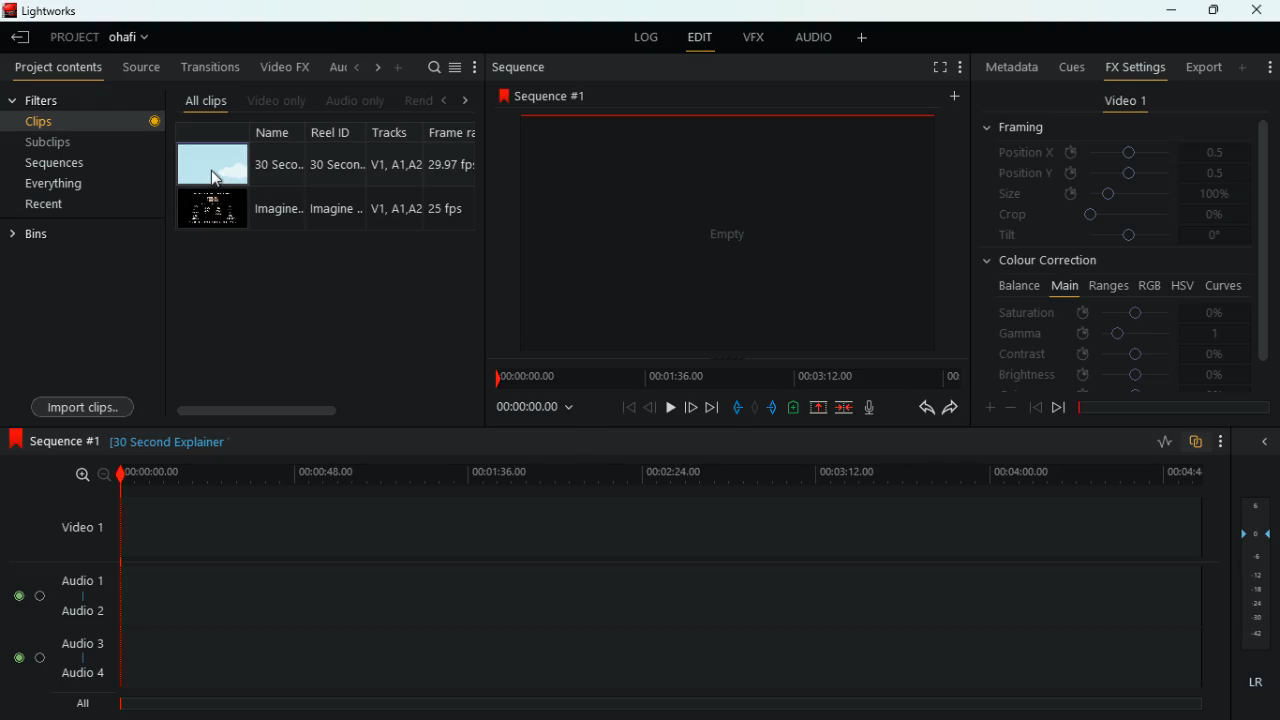  What do you see at coordinates (1151, 284) in the screenshot?
I see `rgb` at bounding box center [1151, 284].